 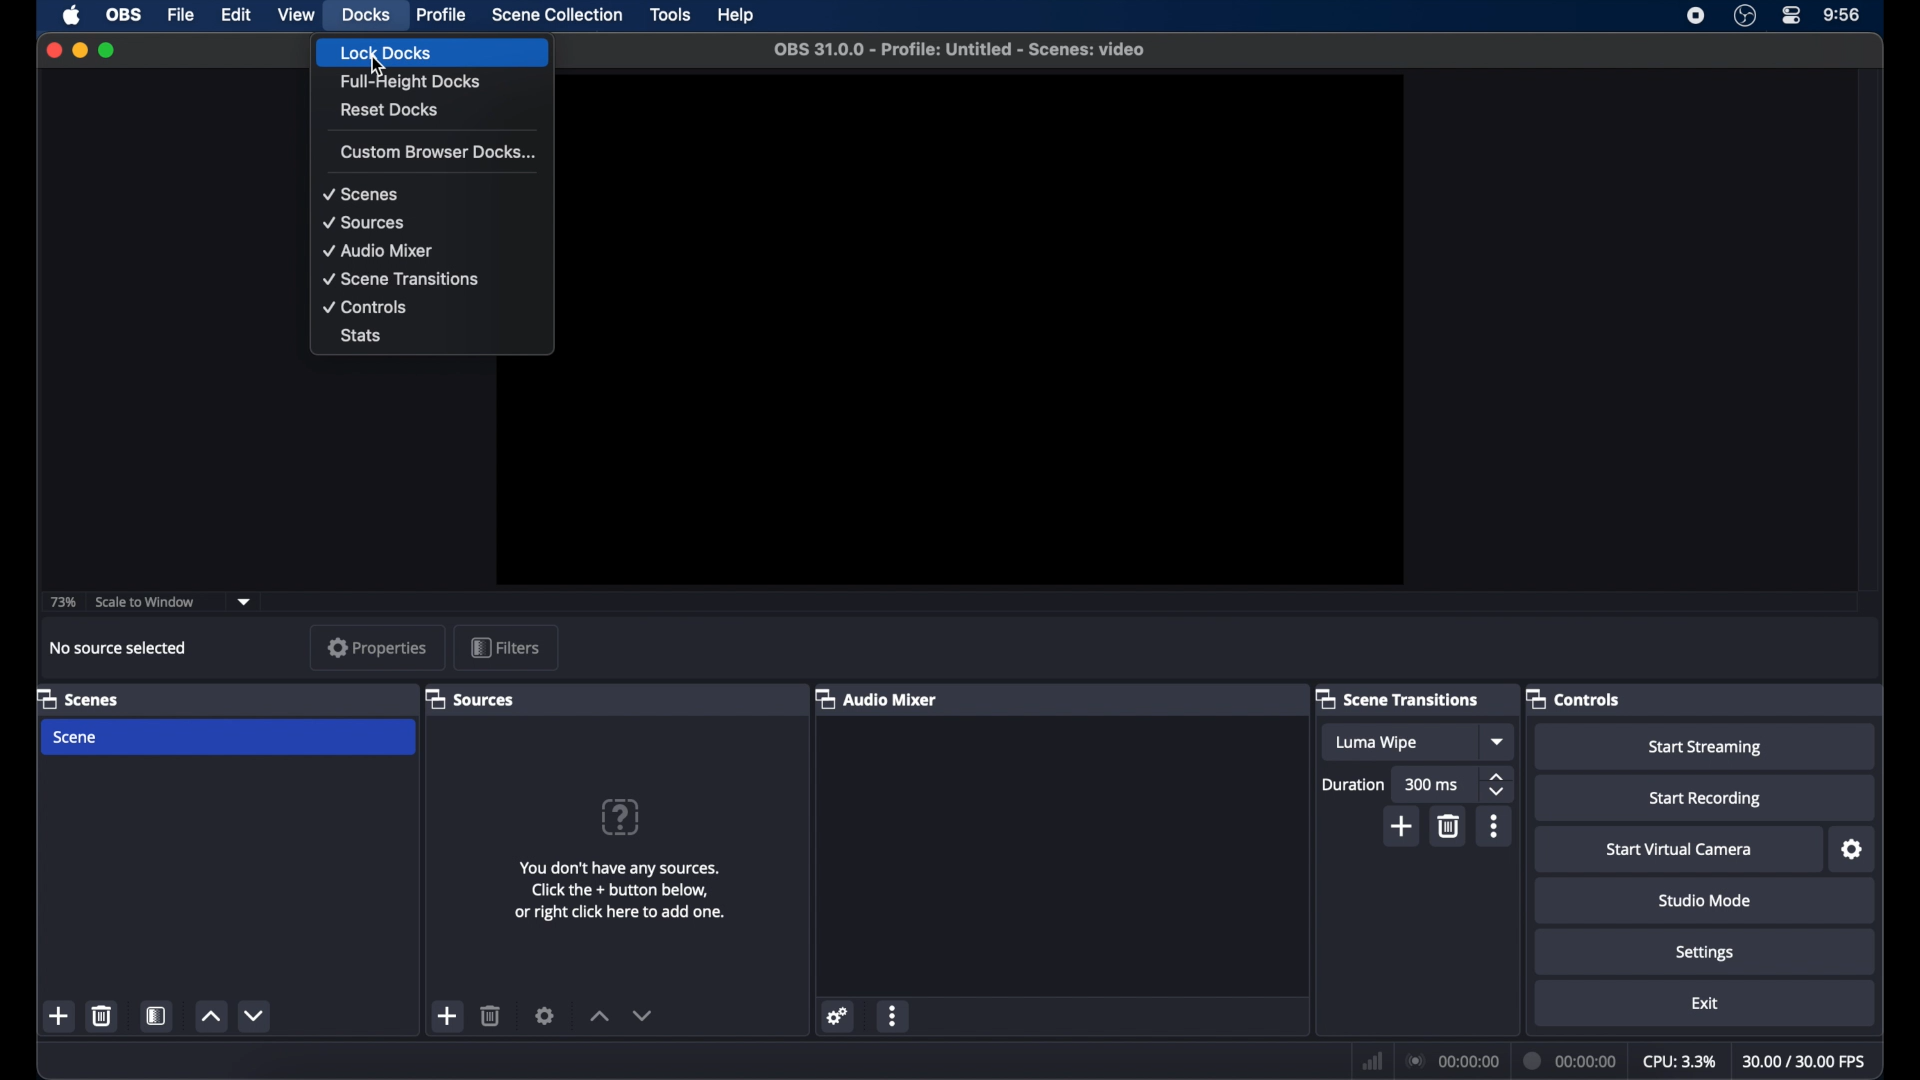 What do you see at coordinates (1569, 1062) in the screenshot?
I see `duration` at bounding box center [1569, 1062].